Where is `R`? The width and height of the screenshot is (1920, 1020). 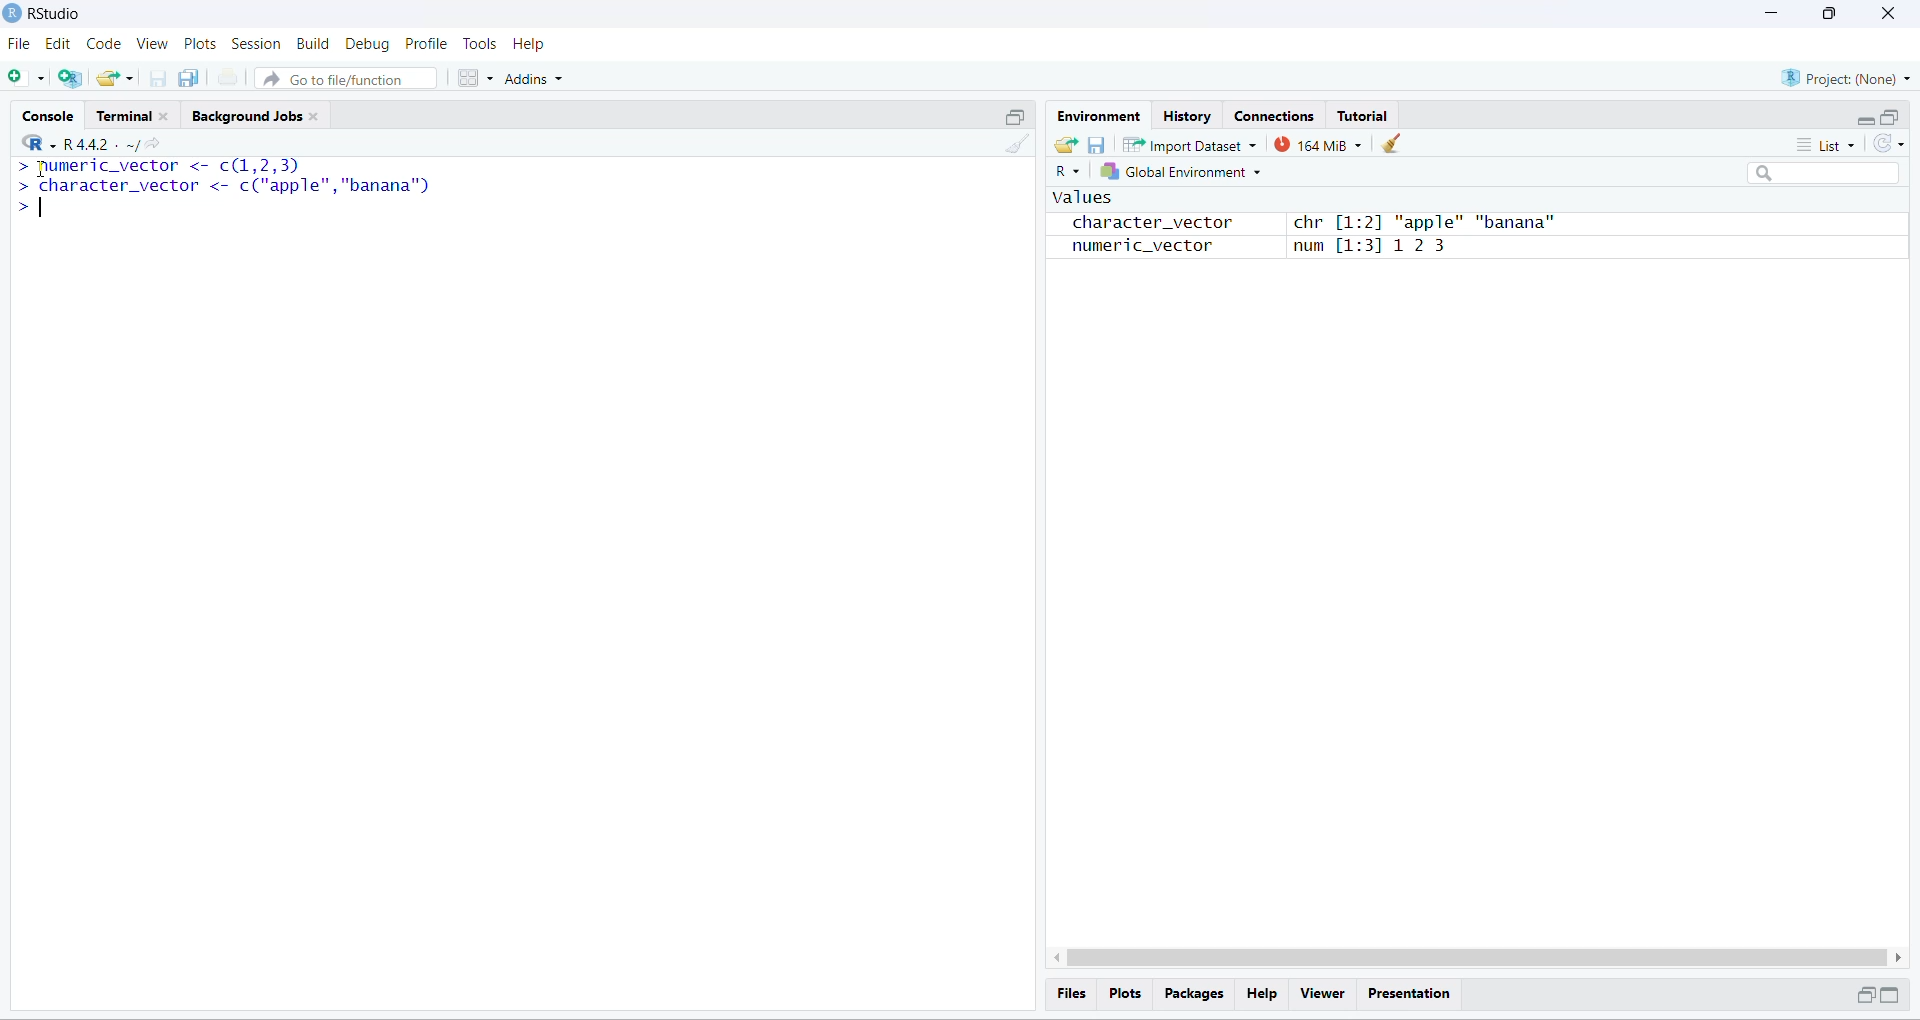
R is located at coordinates (1066, 172).